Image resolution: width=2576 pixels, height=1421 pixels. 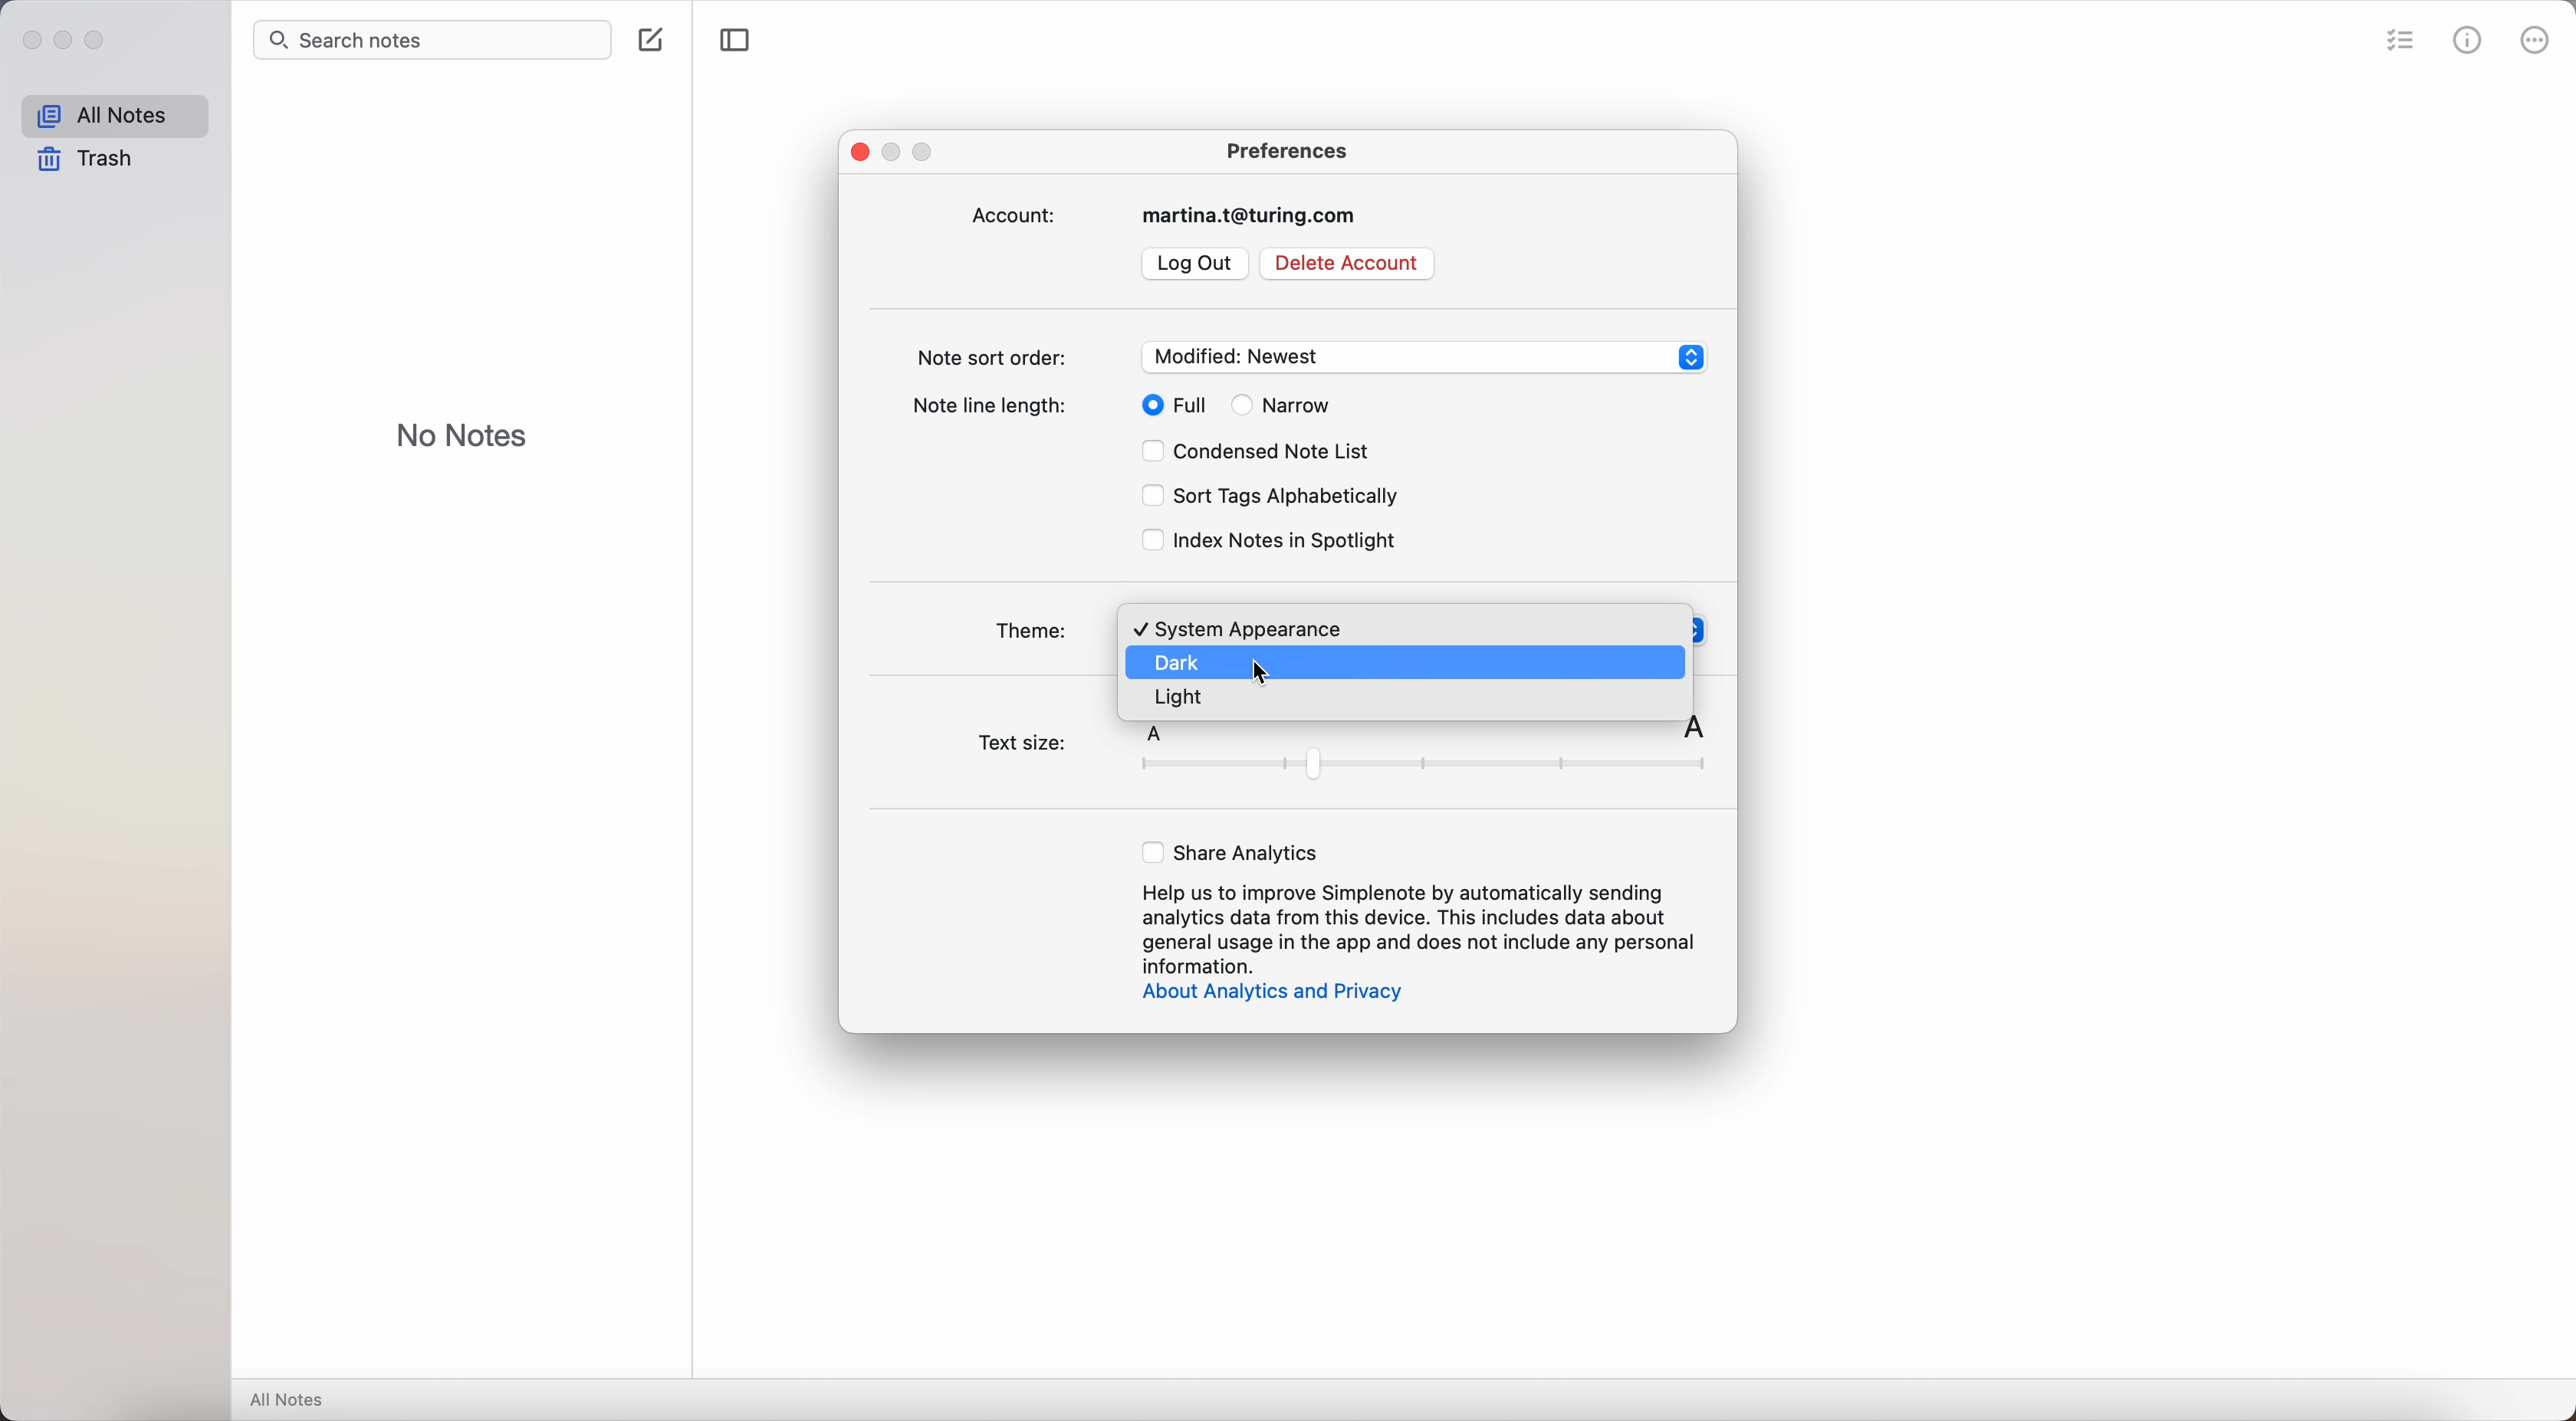 I want to click on full, so click(x=1167, y=404).